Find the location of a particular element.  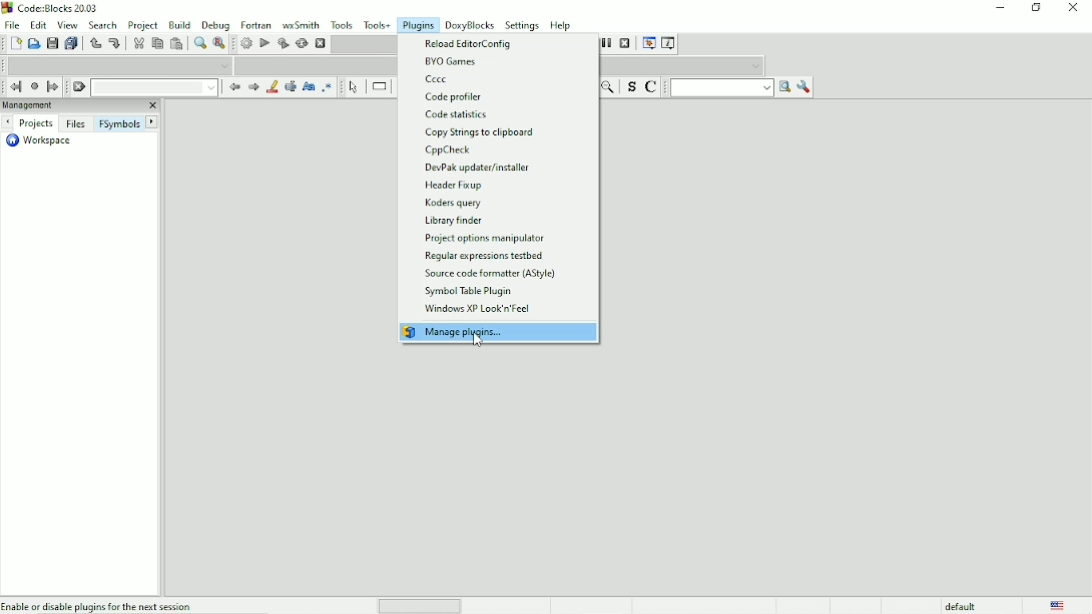

Project options manipulator is located at coordinates (482, 239).